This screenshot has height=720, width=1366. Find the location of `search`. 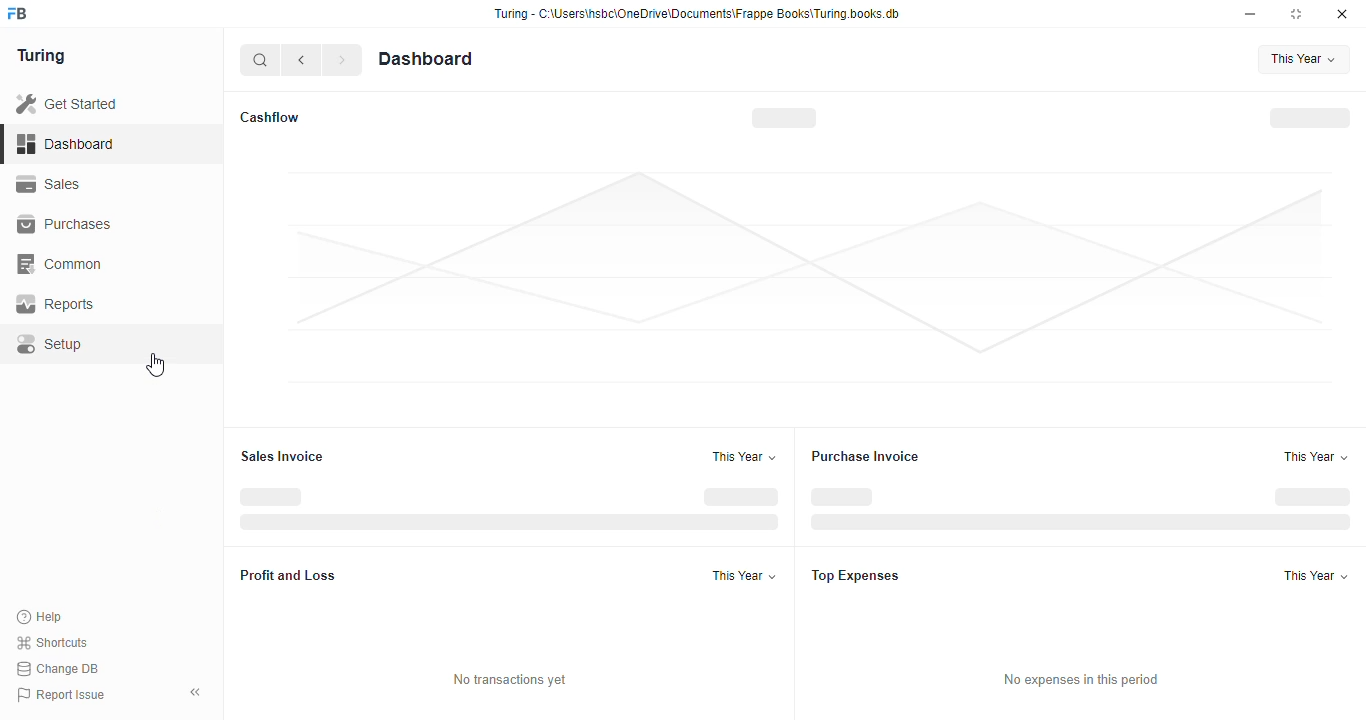

search is located at coordinates (261, 60).